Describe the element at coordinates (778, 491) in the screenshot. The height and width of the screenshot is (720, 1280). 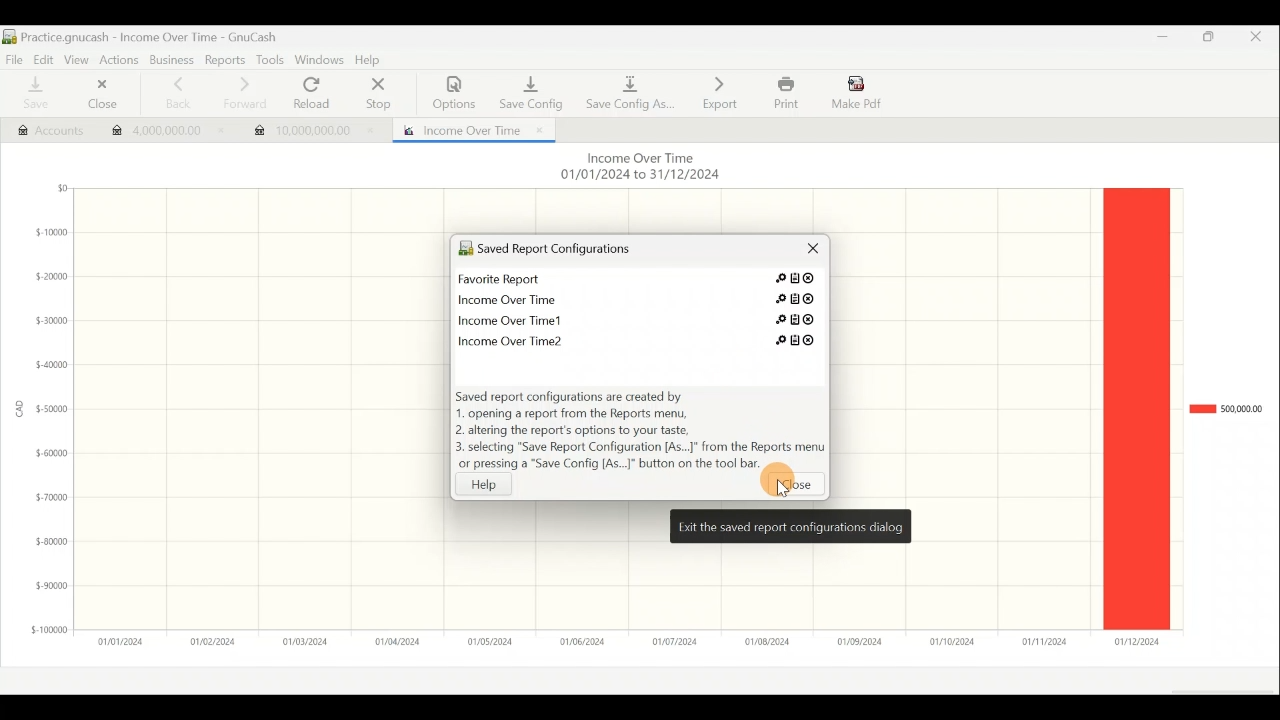
I see `Cursor` at that location.